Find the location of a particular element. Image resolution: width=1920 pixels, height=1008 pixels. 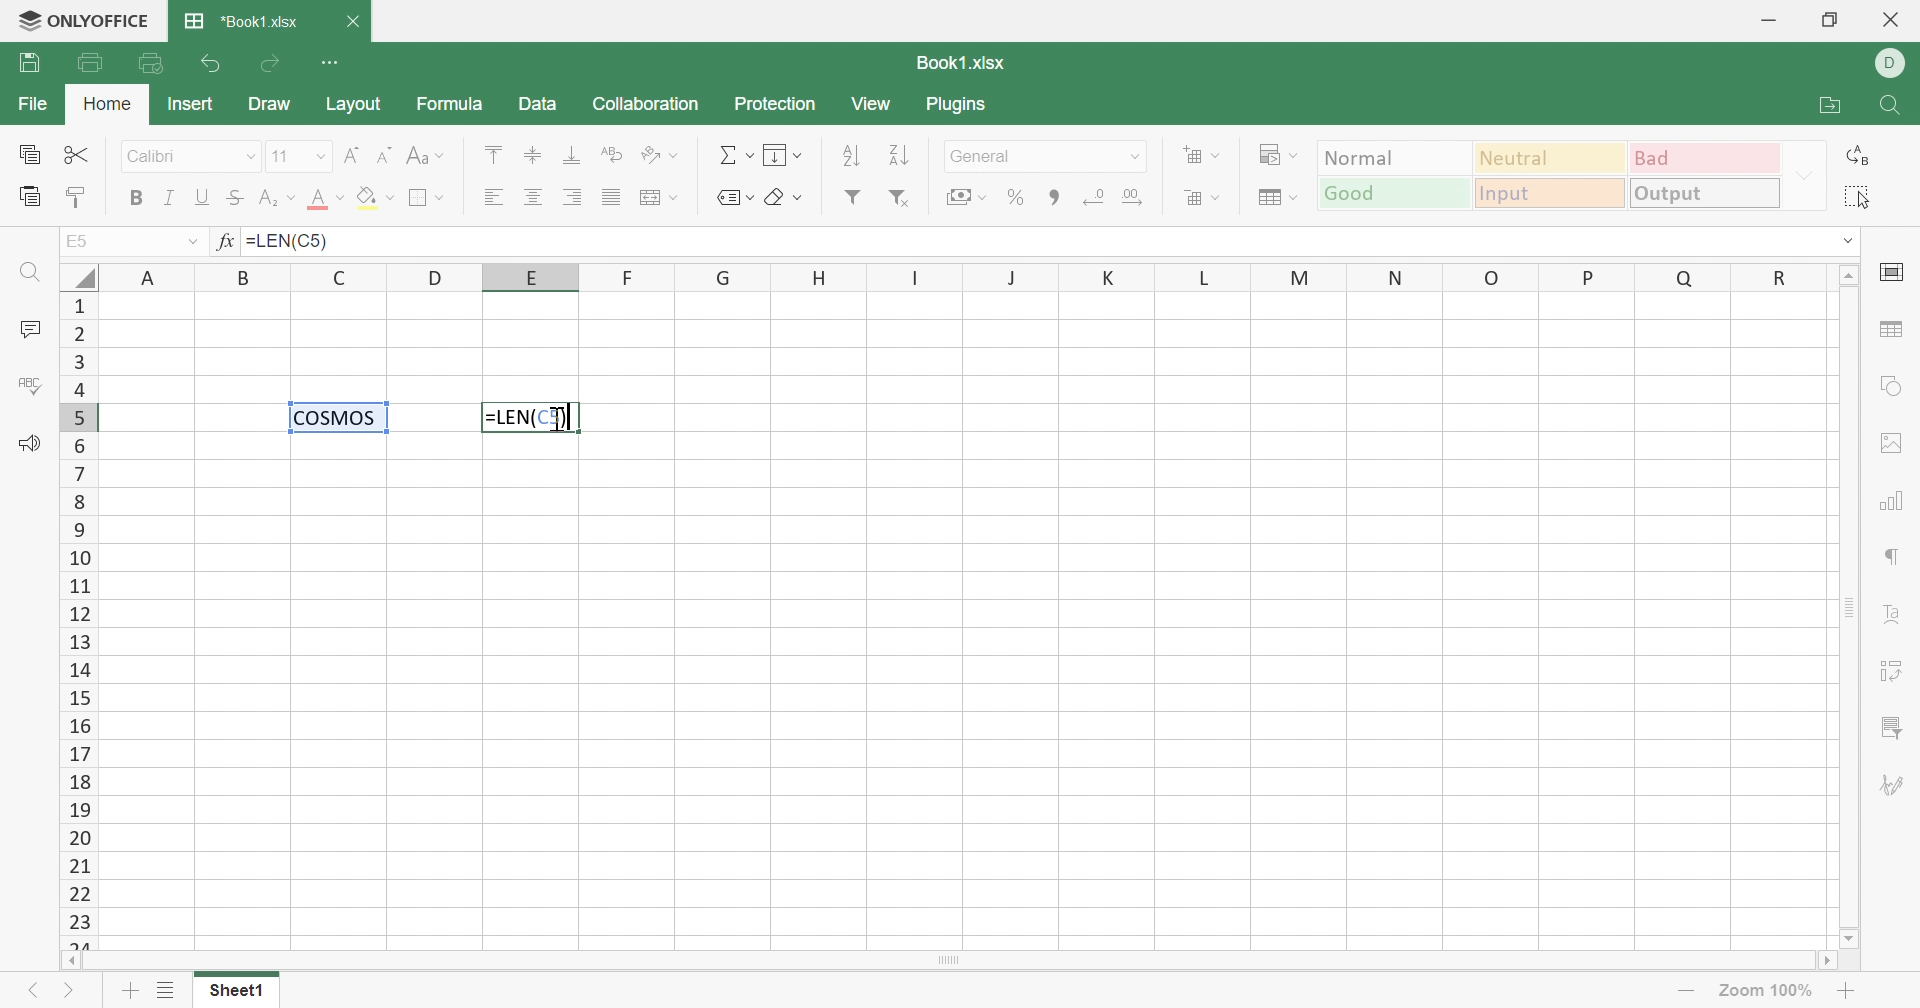

Print file is located at coordinates (91, 62).